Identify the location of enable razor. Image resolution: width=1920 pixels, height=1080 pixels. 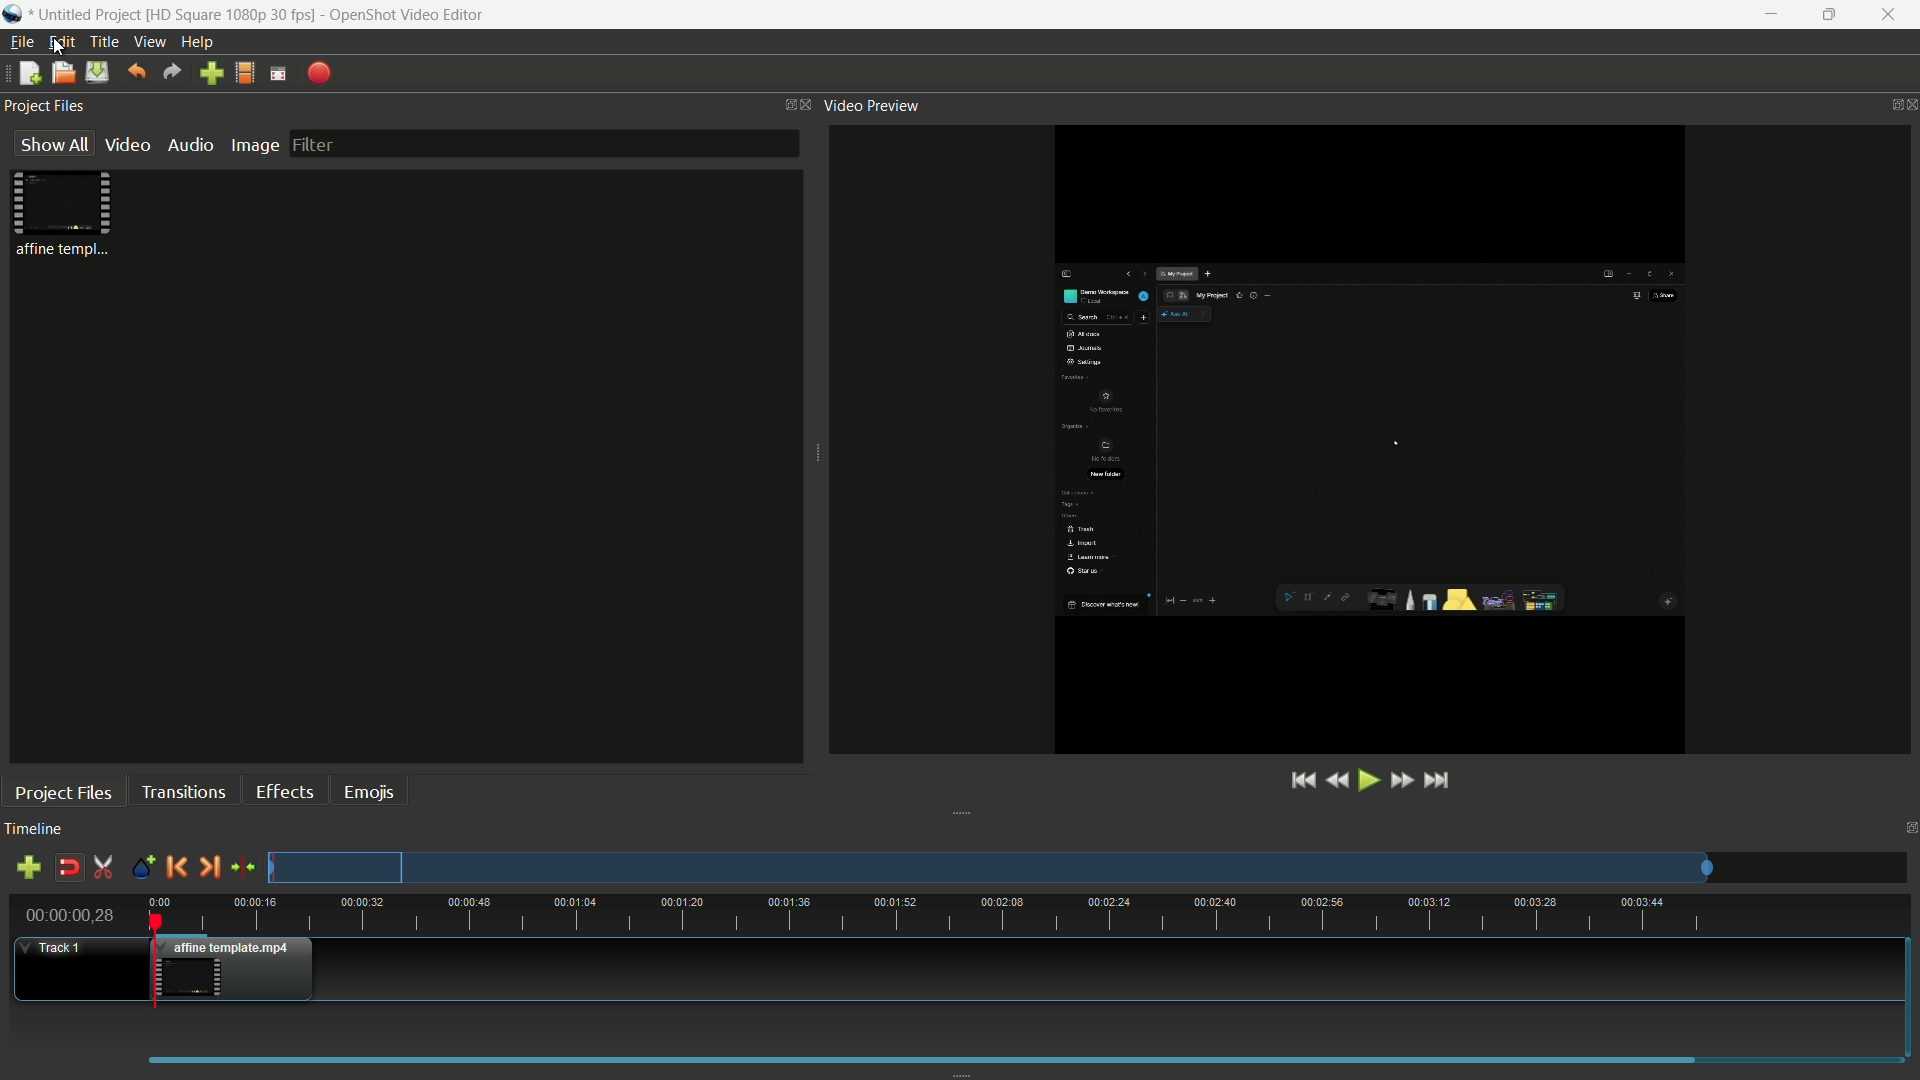
(103, 868).